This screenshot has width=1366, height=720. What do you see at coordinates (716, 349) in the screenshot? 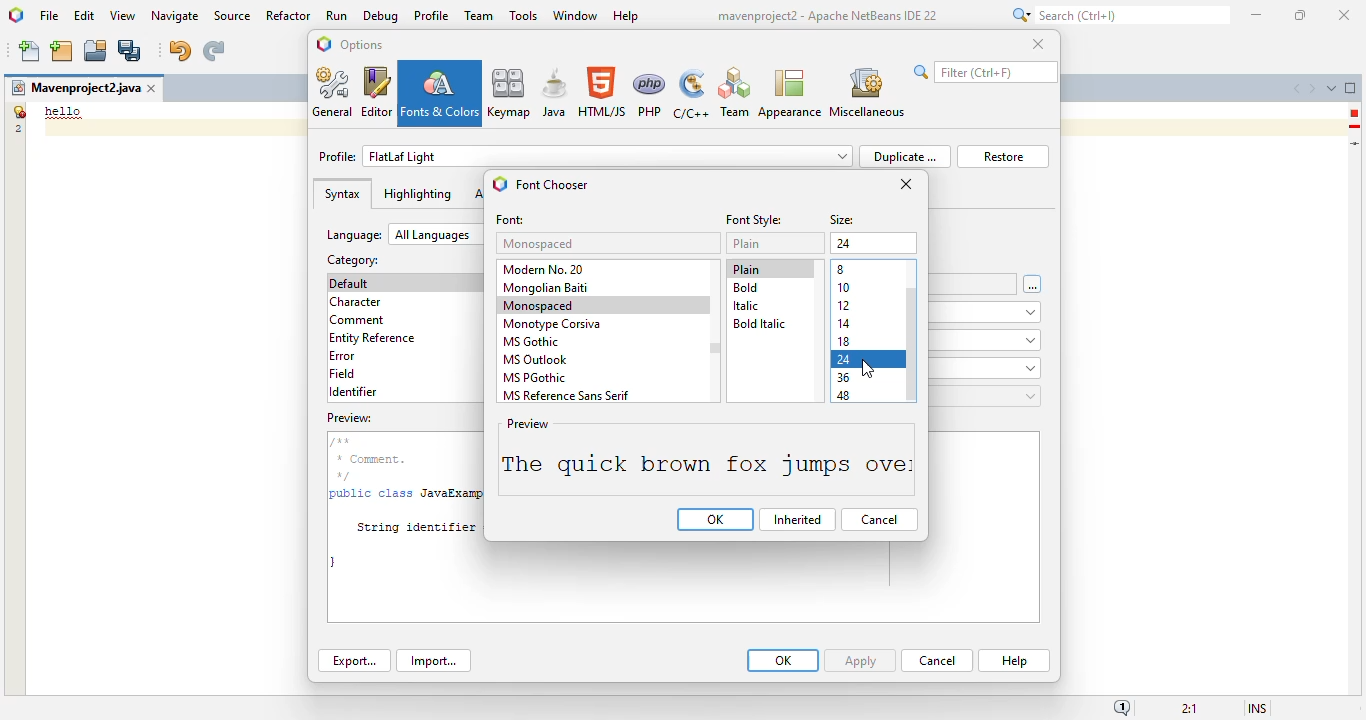
I see `vertical scroll bar` at bounding box center [716, 349].